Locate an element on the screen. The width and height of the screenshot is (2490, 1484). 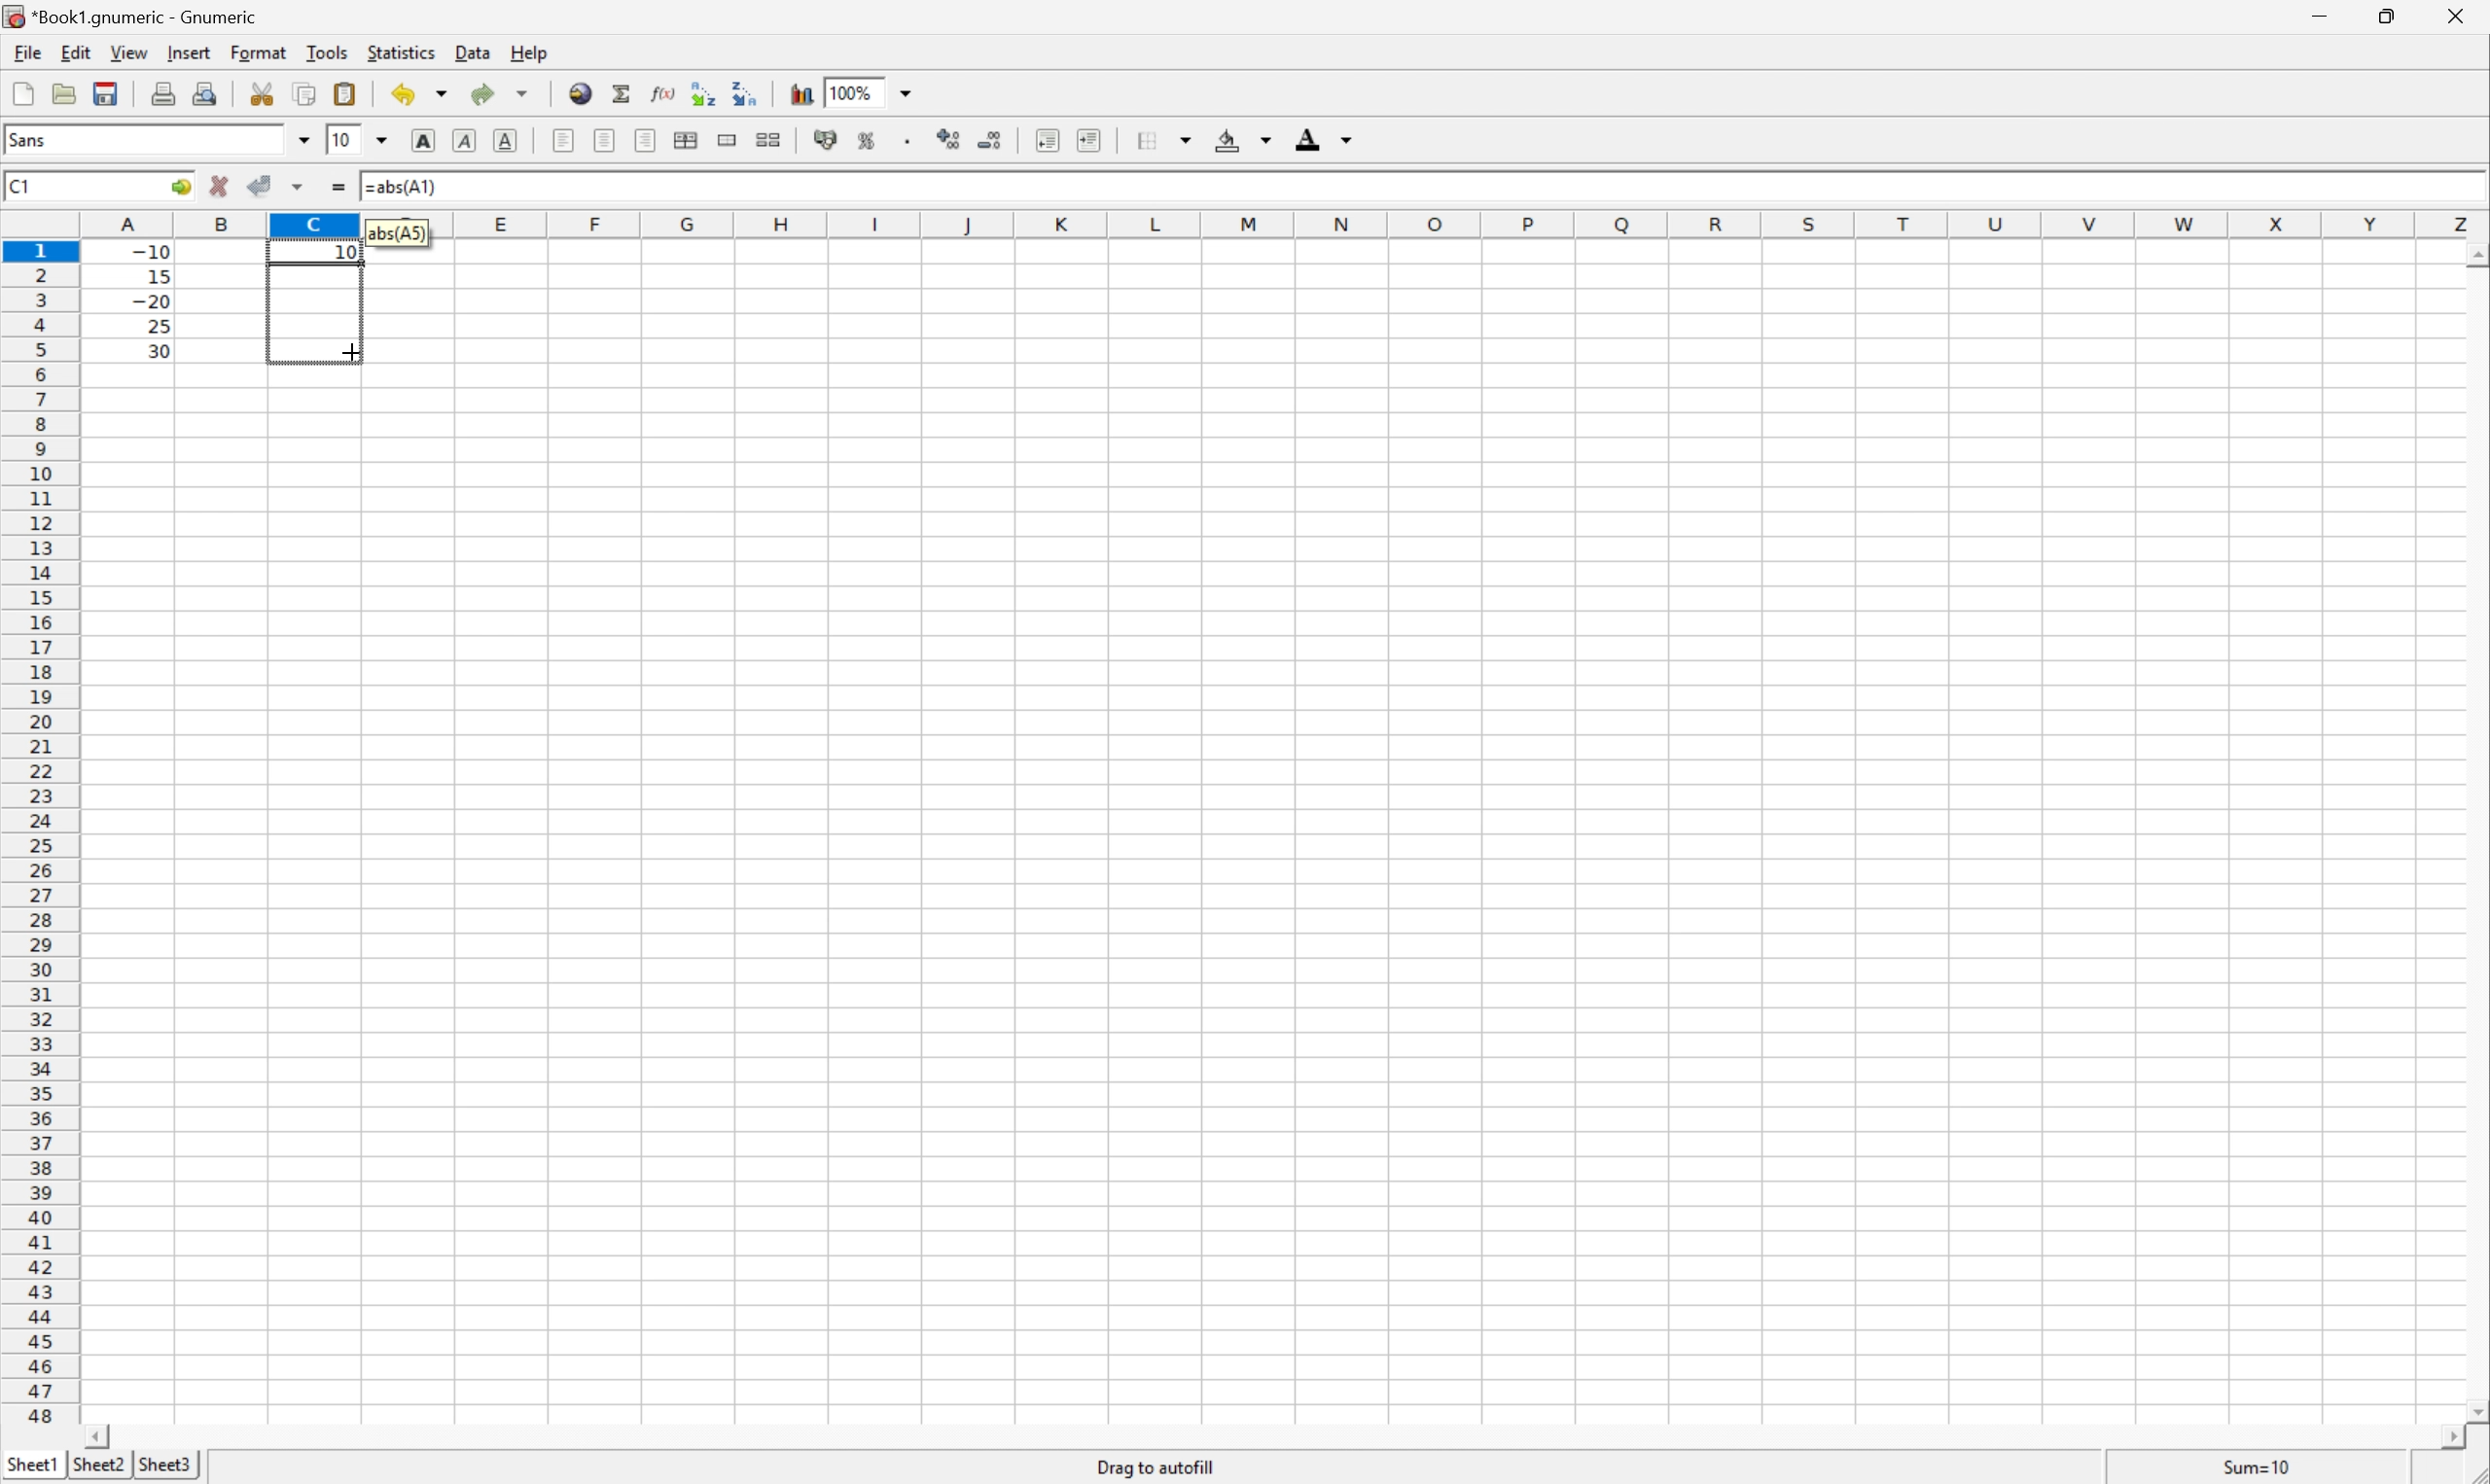
Insert chart is located at coordinates (802, 91).